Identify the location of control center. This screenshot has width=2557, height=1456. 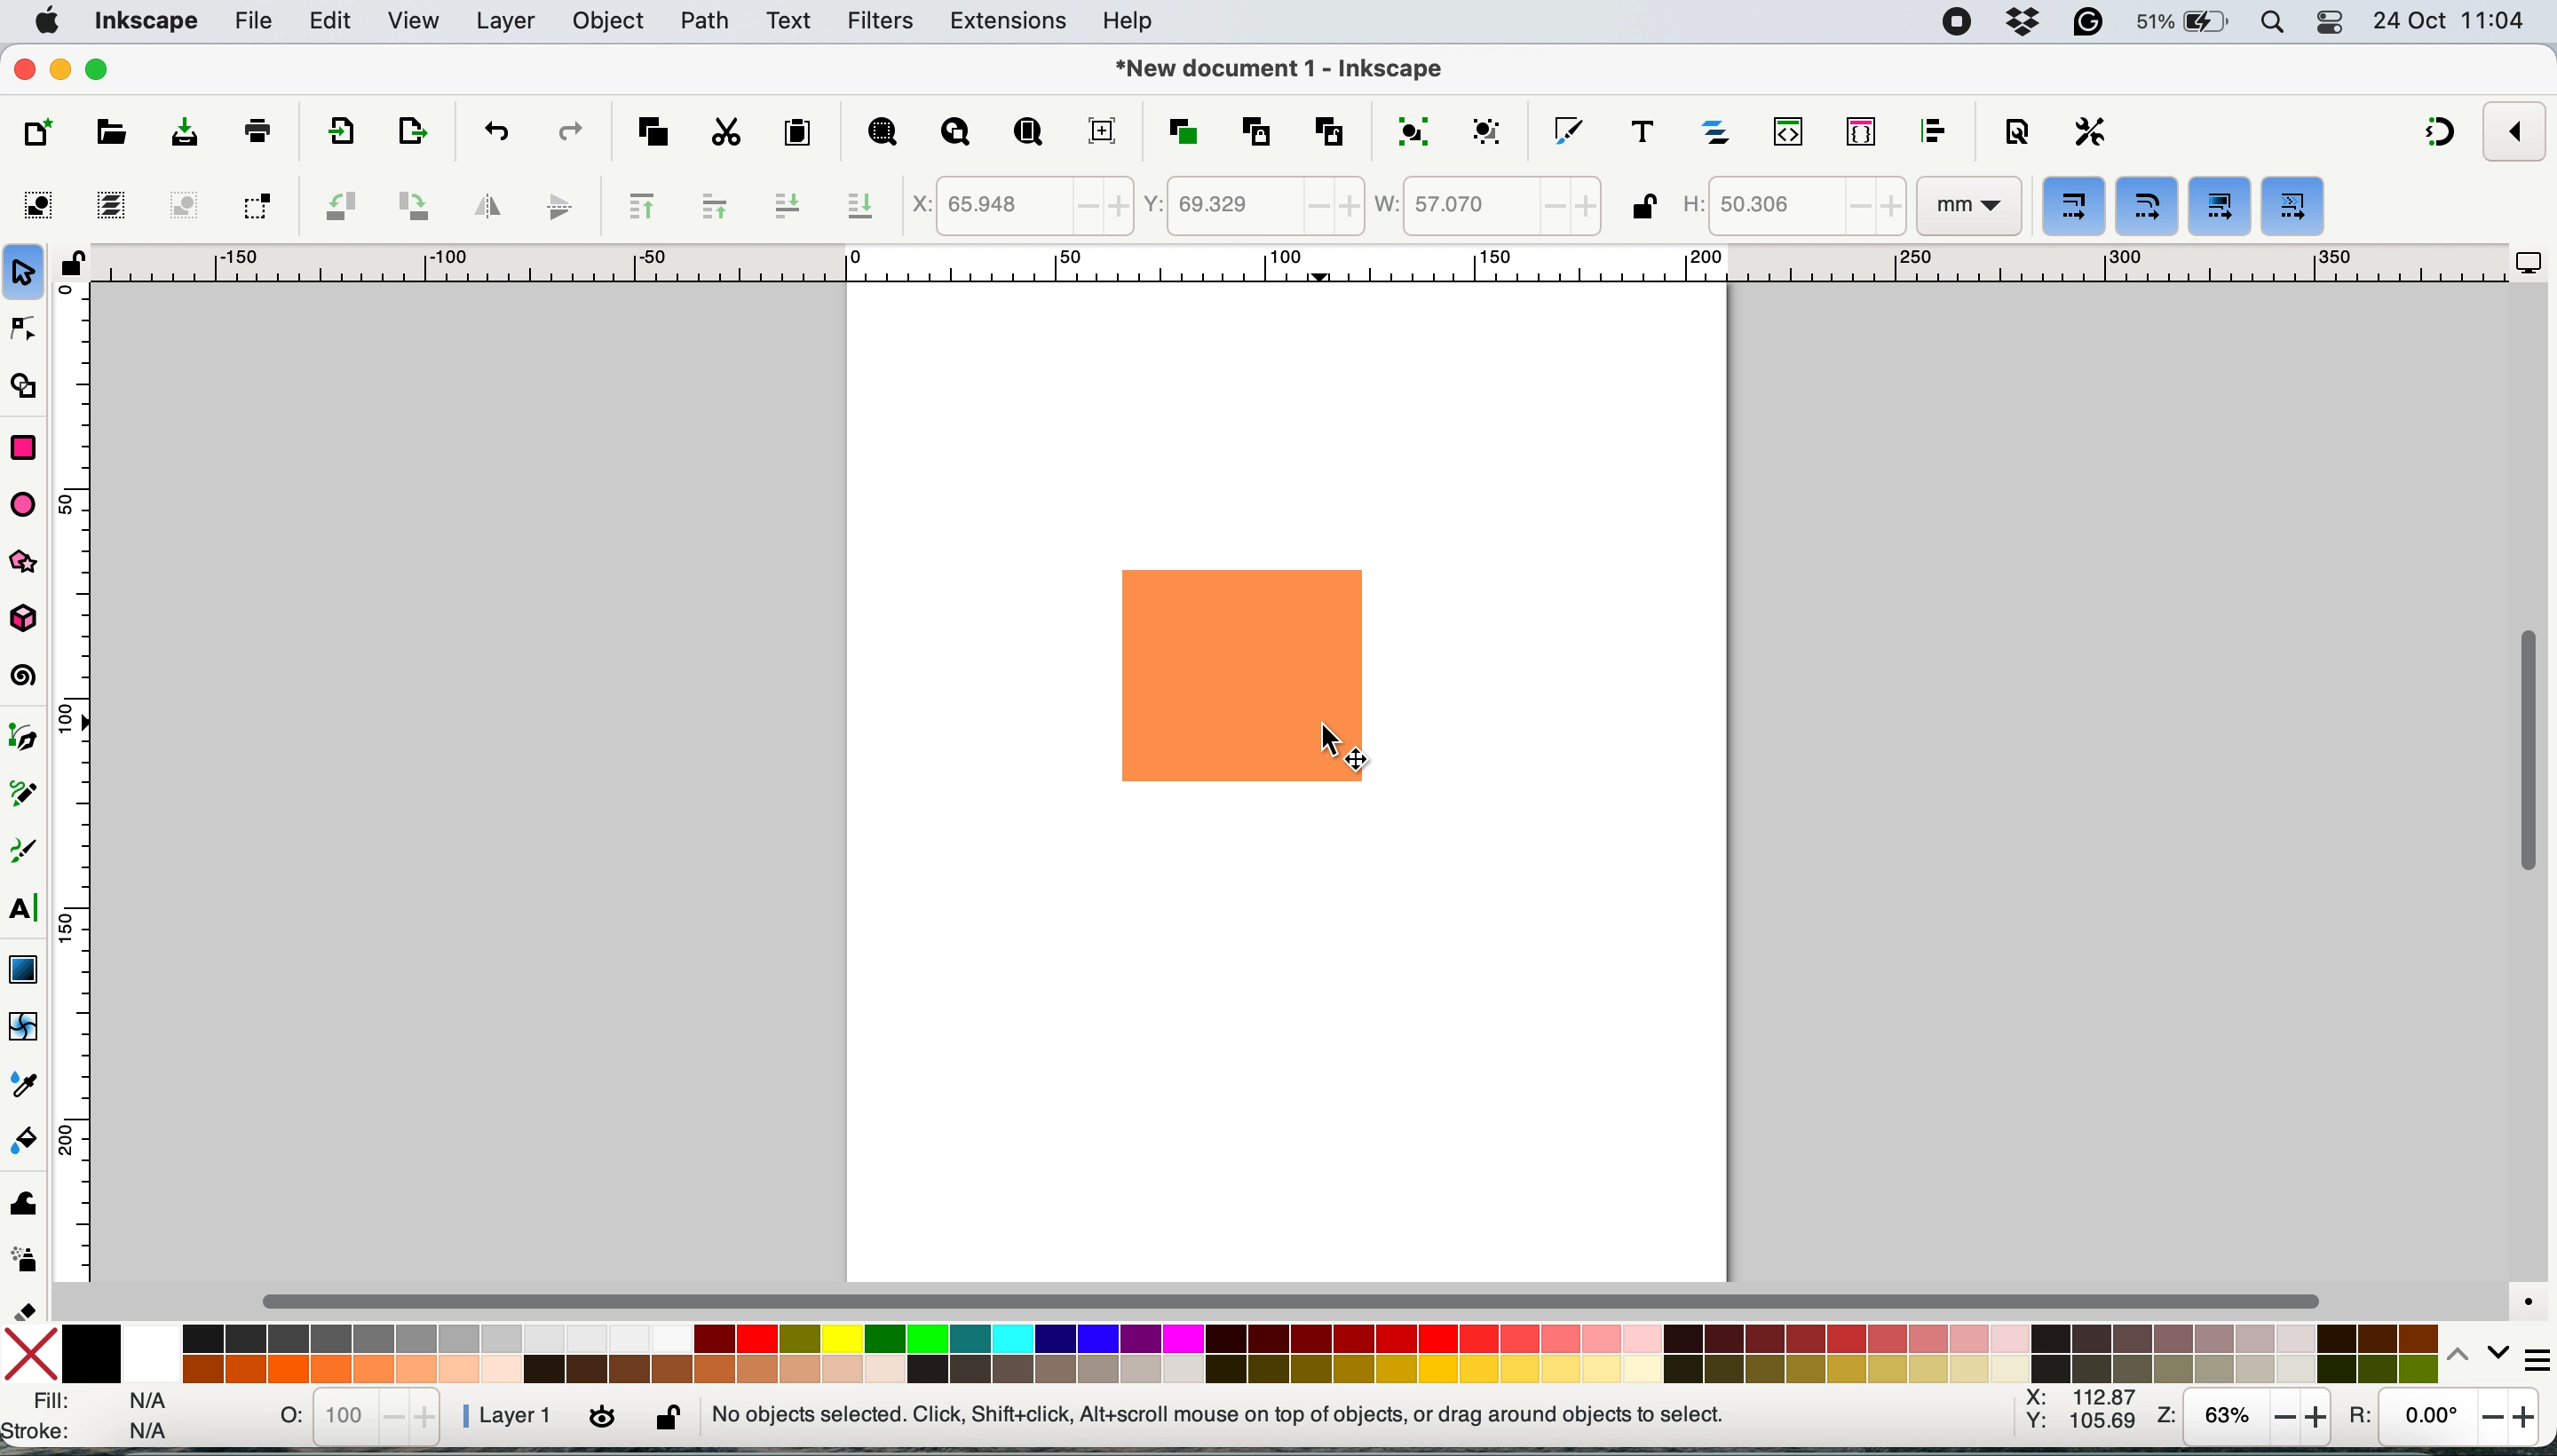
(2334, 24).